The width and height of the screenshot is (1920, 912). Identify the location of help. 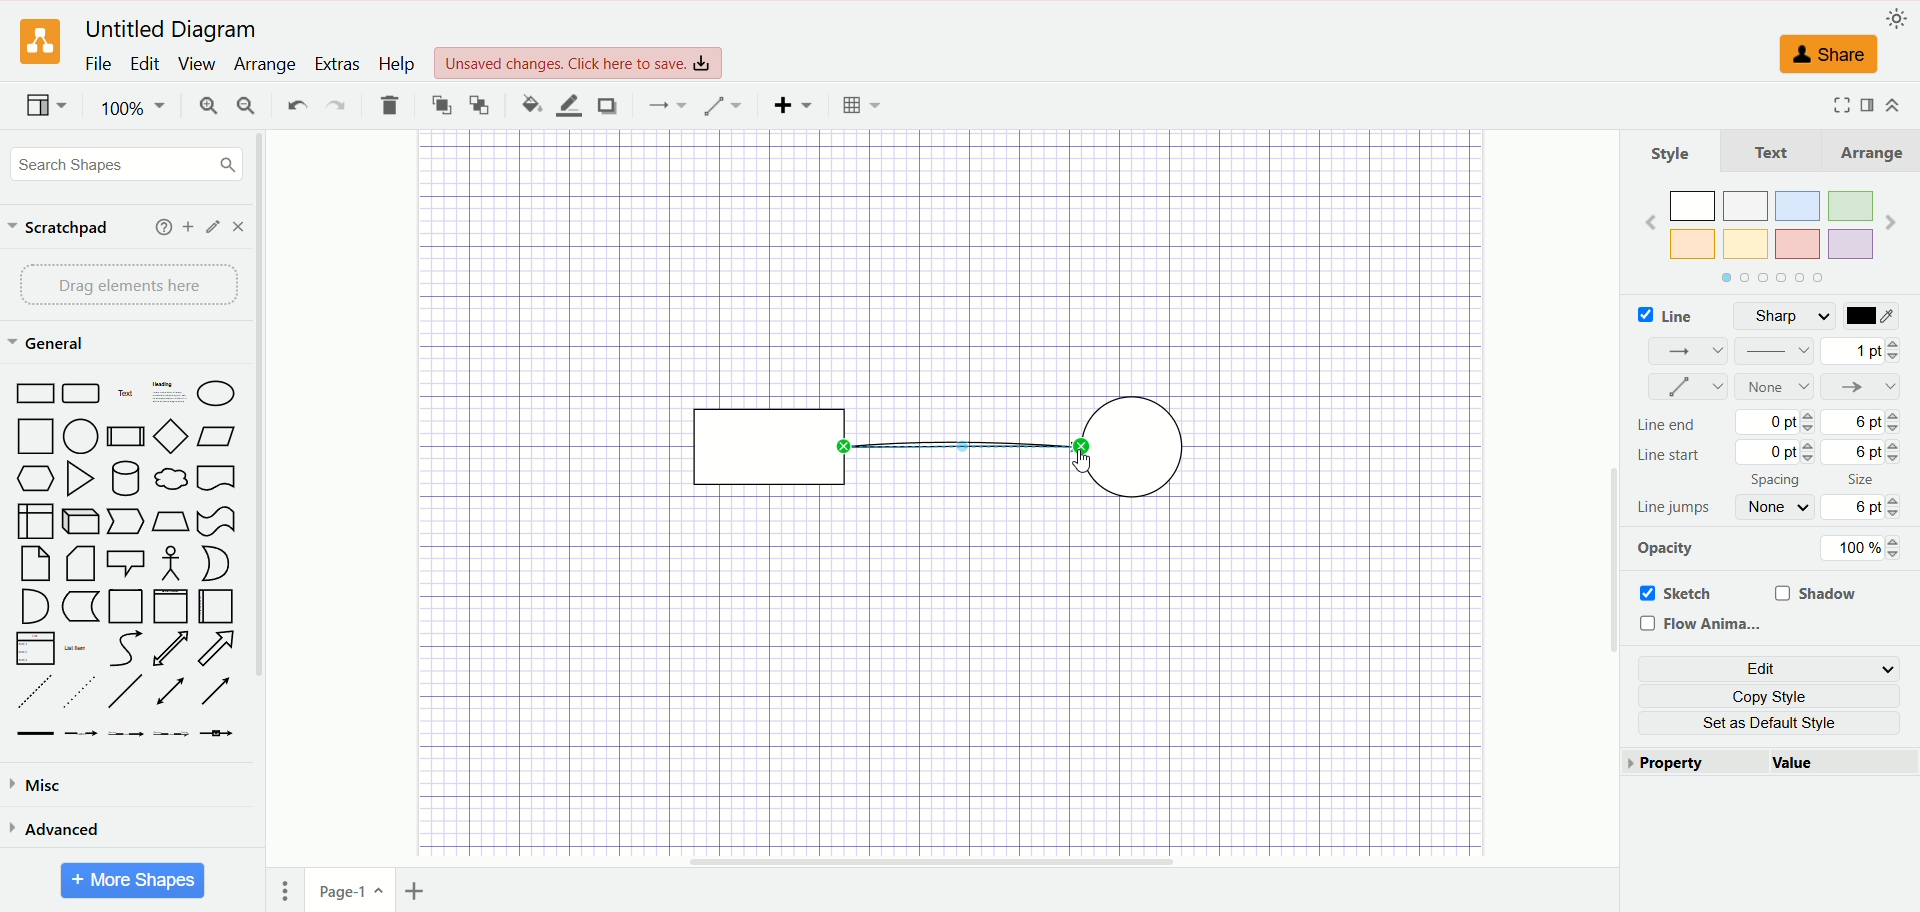
(160, 227).